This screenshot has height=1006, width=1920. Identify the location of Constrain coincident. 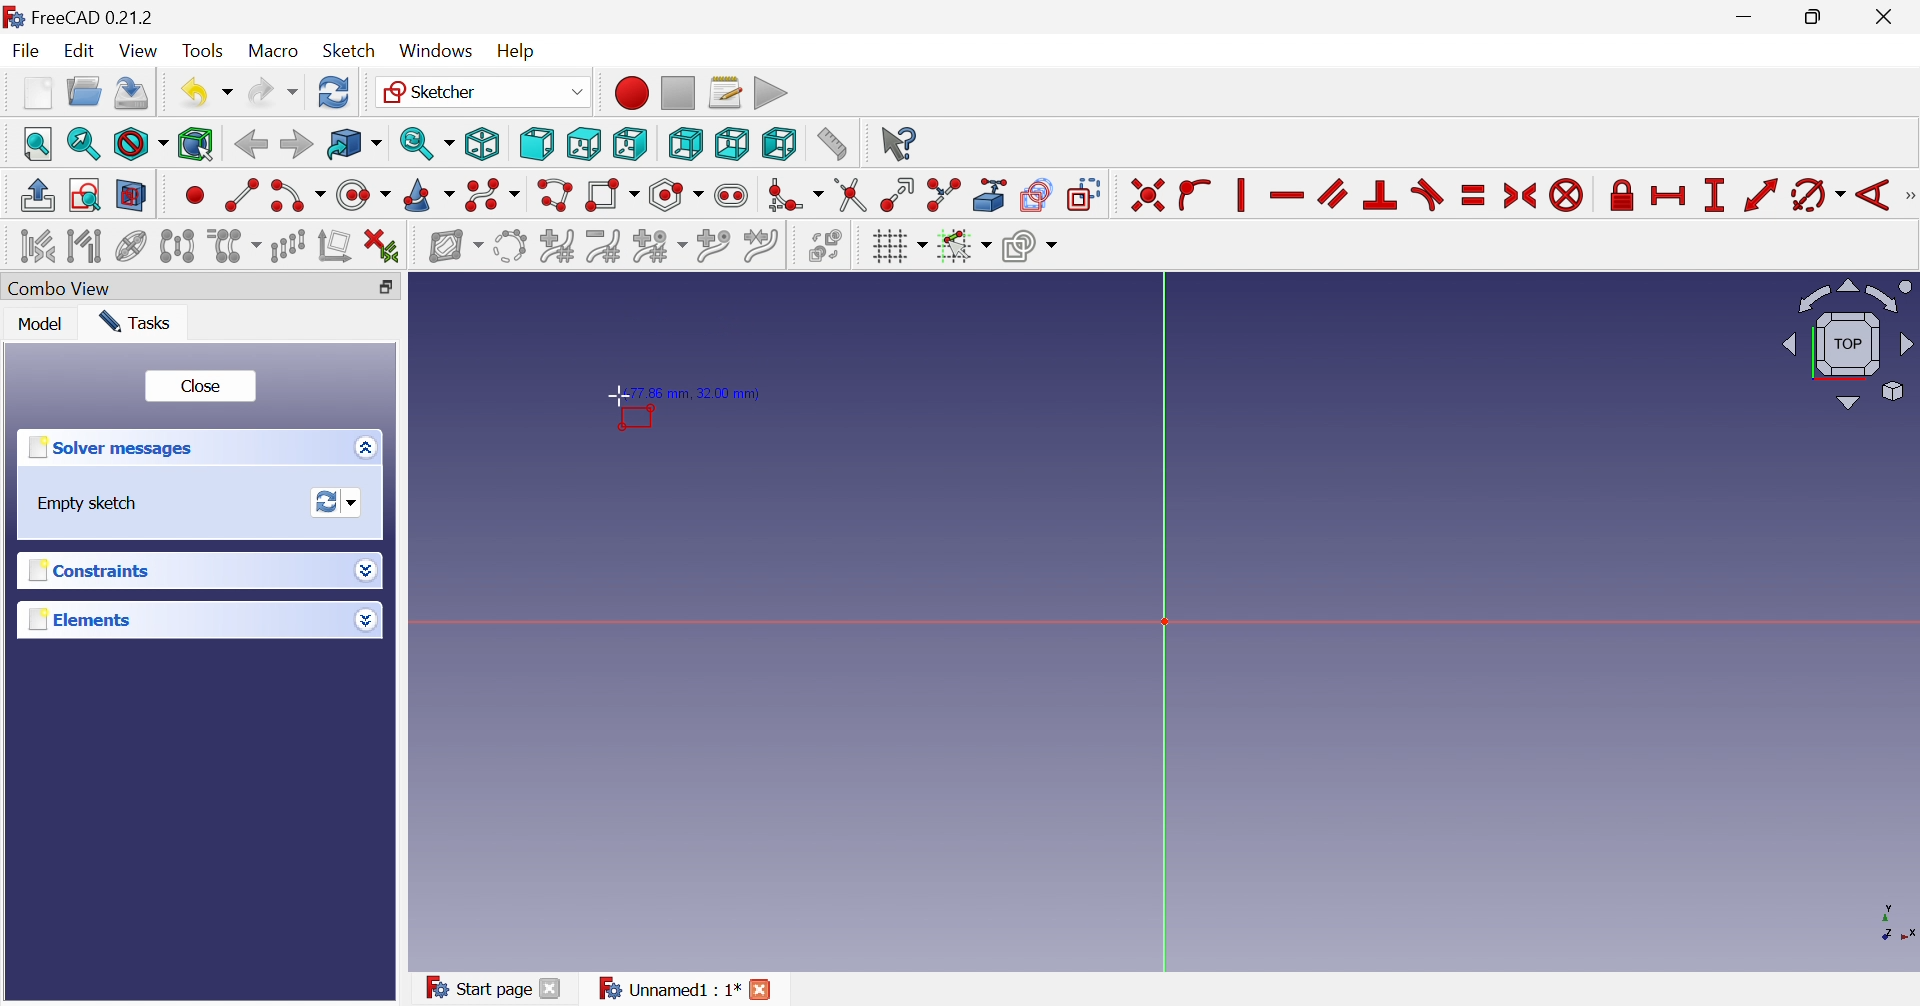
(1147, 196).